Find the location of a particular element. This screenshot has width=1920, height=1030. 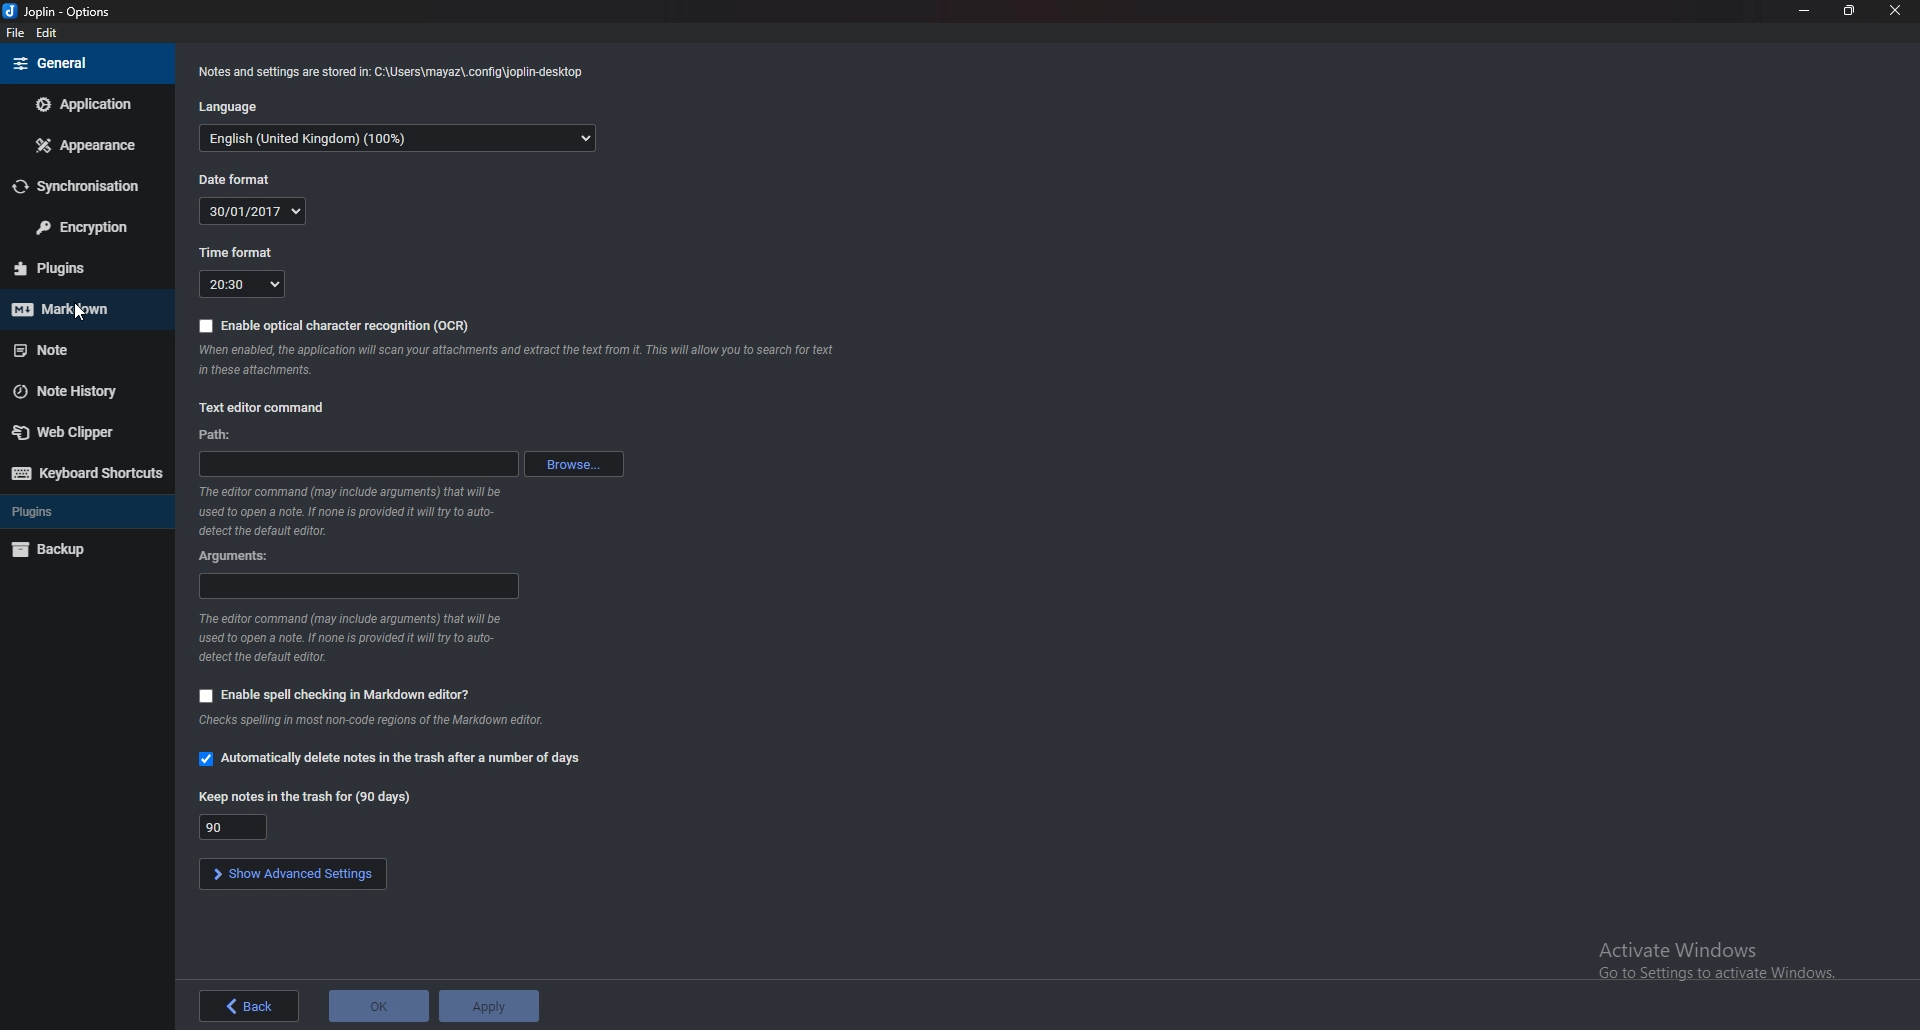

Note is located at coordinates (77, 350).